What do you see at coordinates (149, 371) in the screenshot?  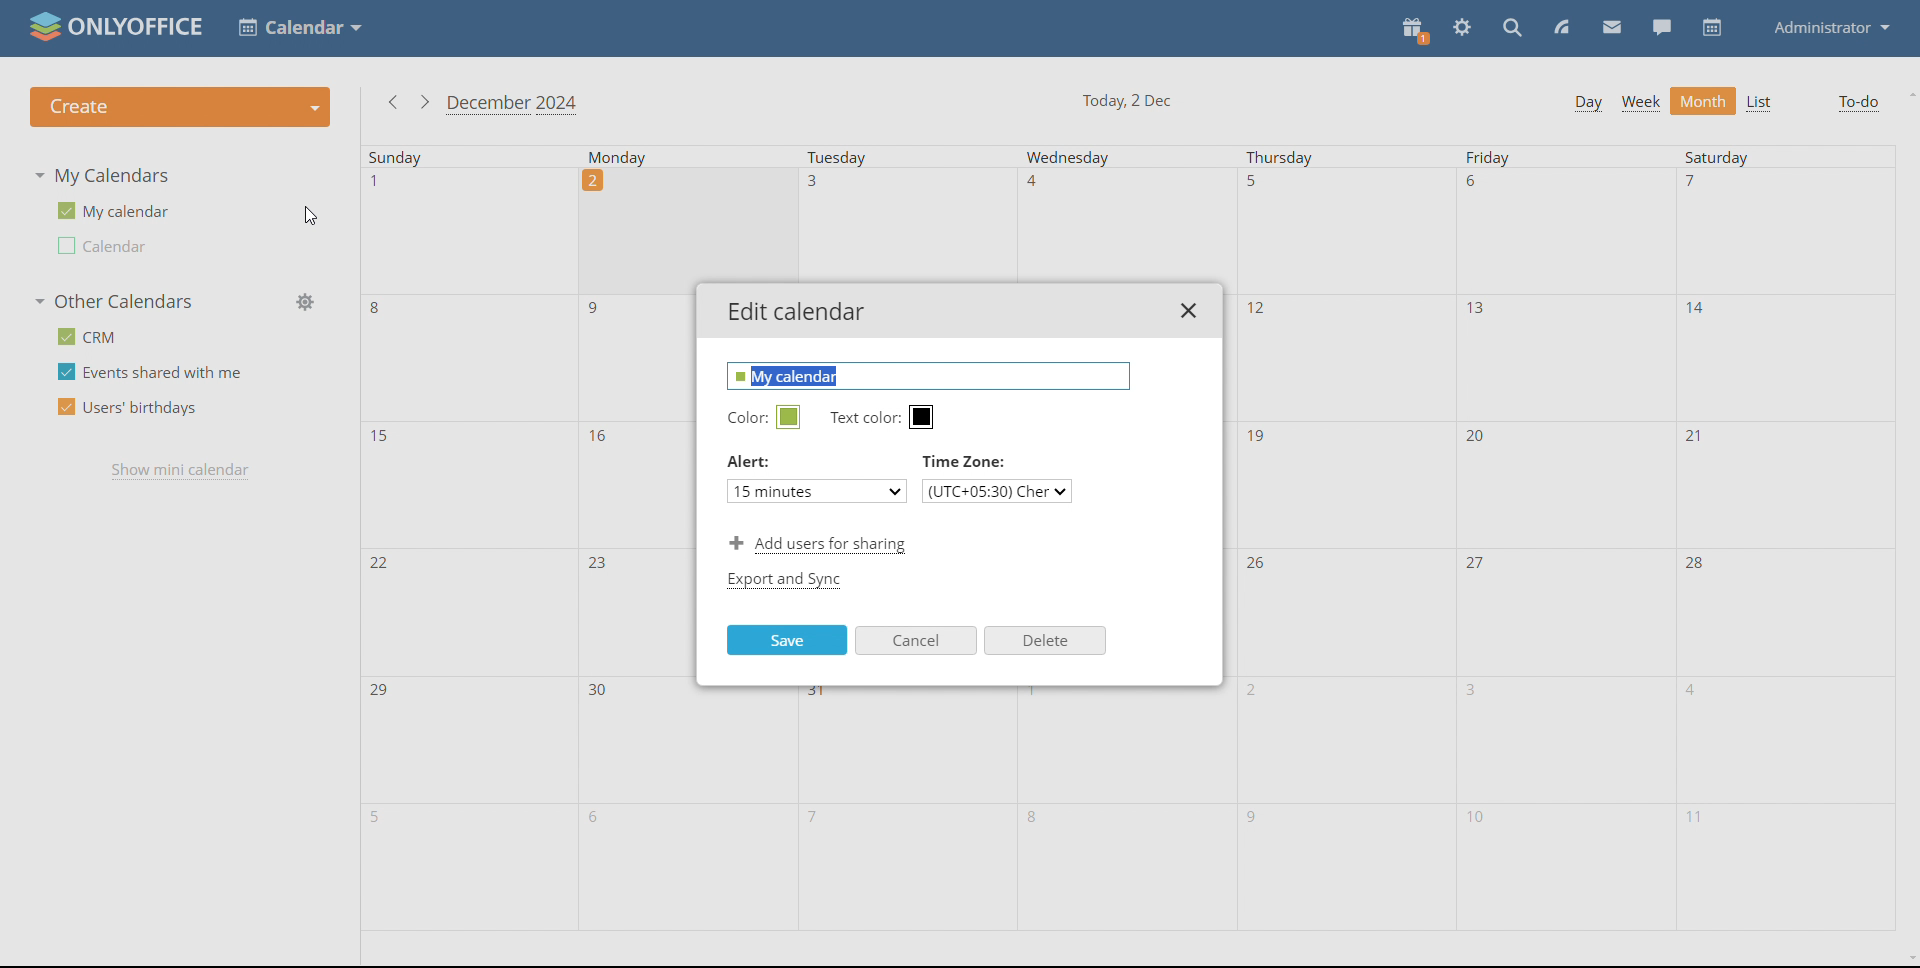 I see `events shared with me` at bounding box center [149, 371].